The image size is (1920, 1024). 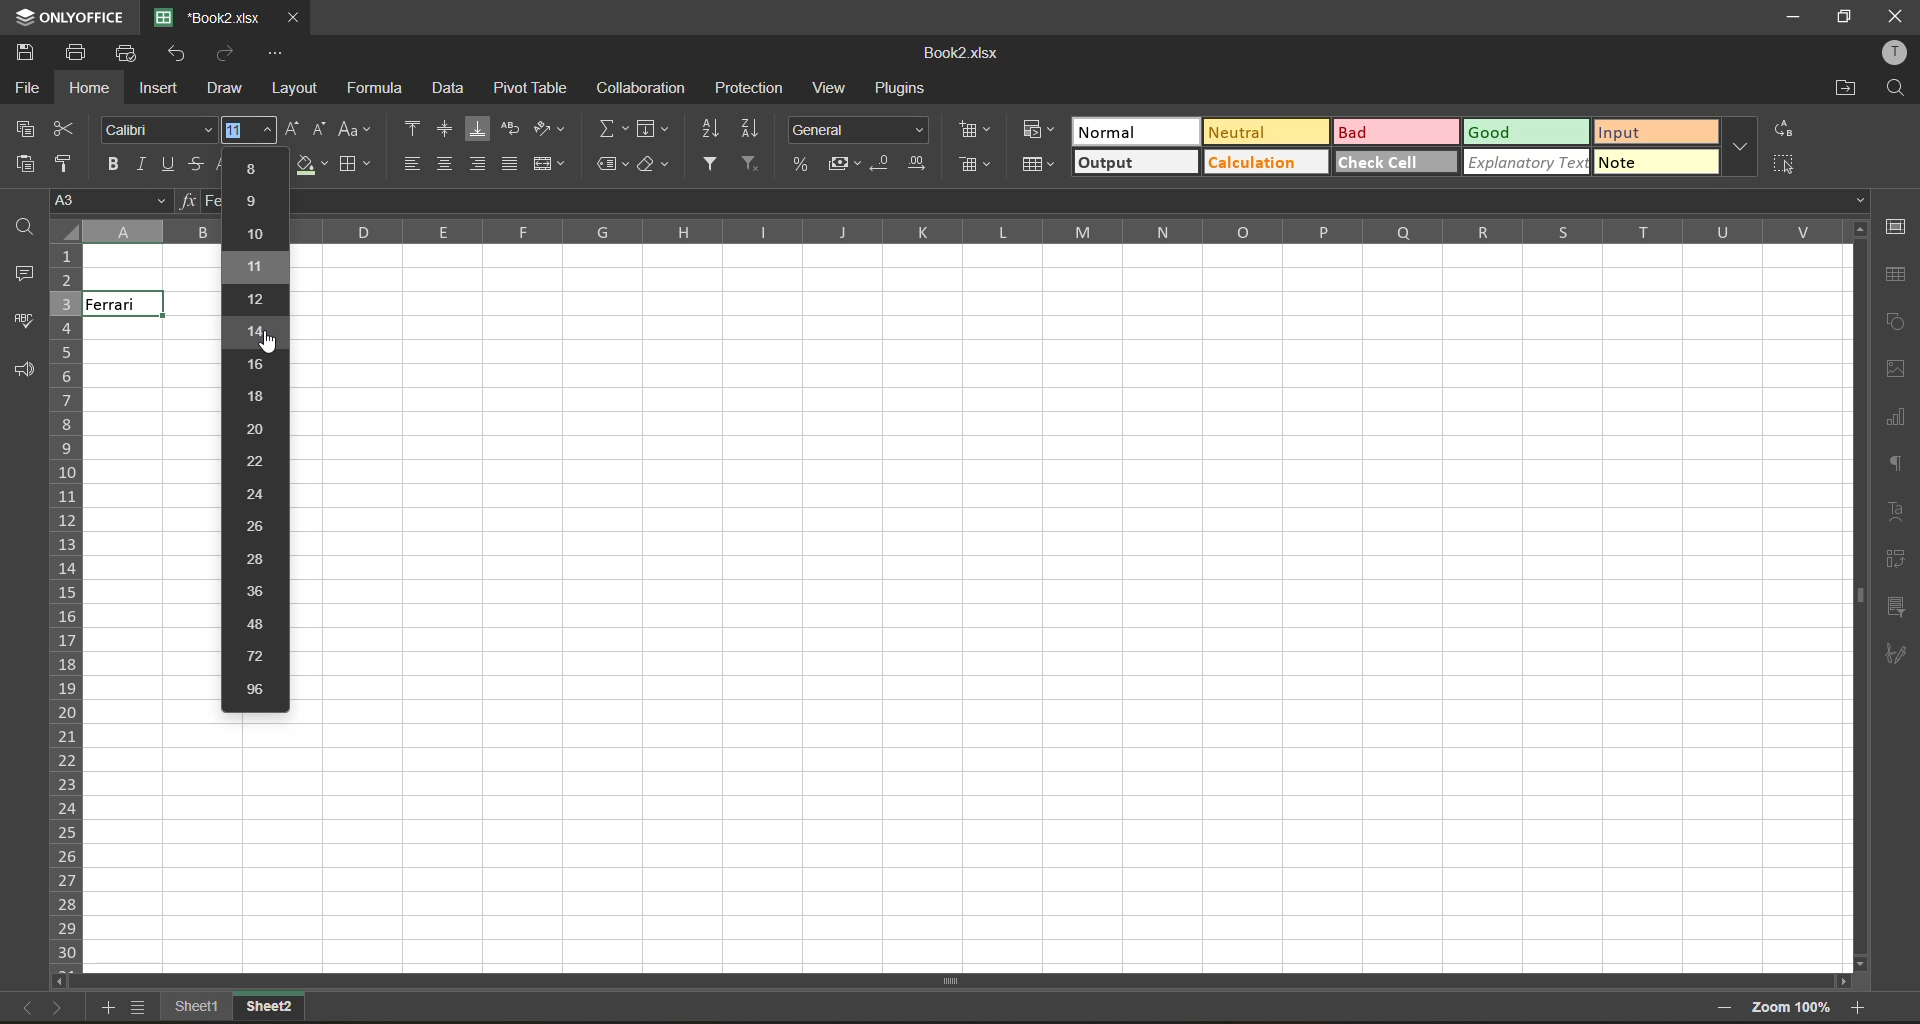 What do you see at coordinates (655, 165) in the screenshot?
I see `clear` at bounding box center [655, 165].